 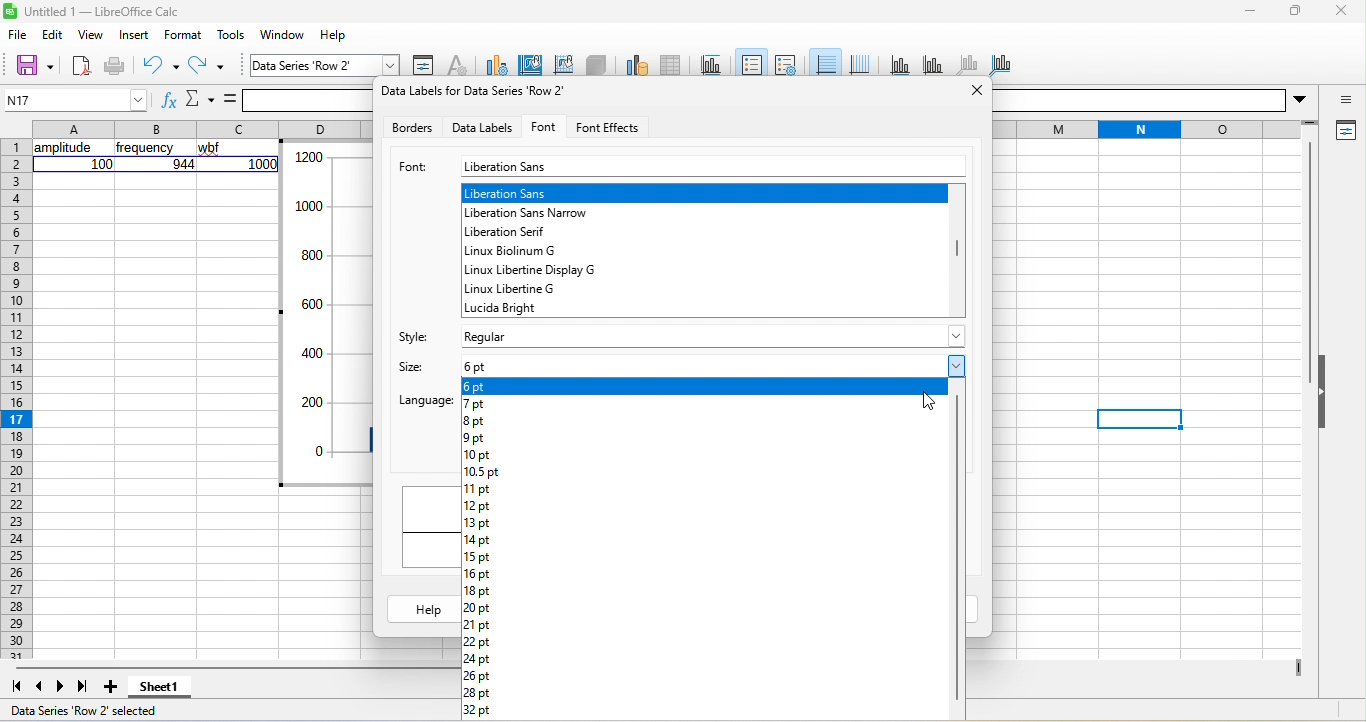 What do you see at coordinates (307, 62) in the screenshot?
I see `data series row 2` at bounding box center [307, 62].